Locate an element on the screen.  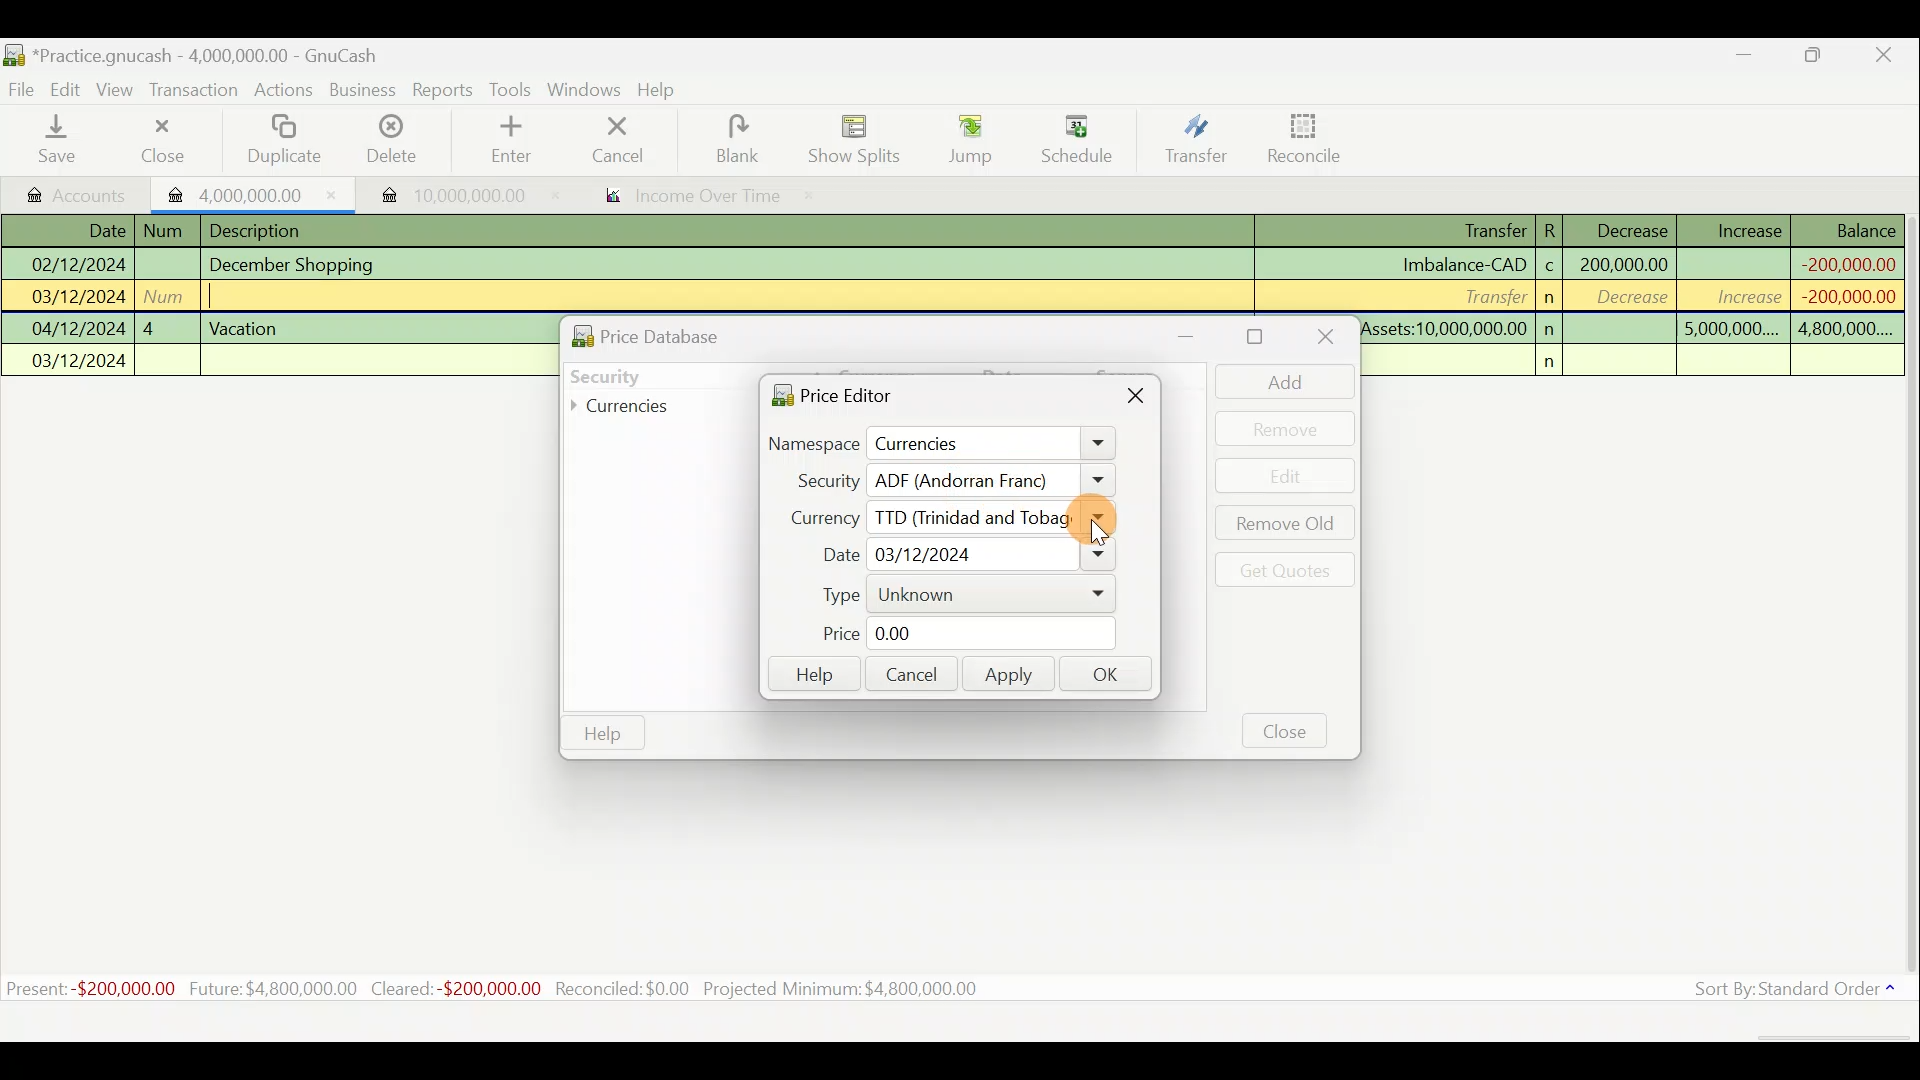
Cursor is located at coordinates (1103, 532).